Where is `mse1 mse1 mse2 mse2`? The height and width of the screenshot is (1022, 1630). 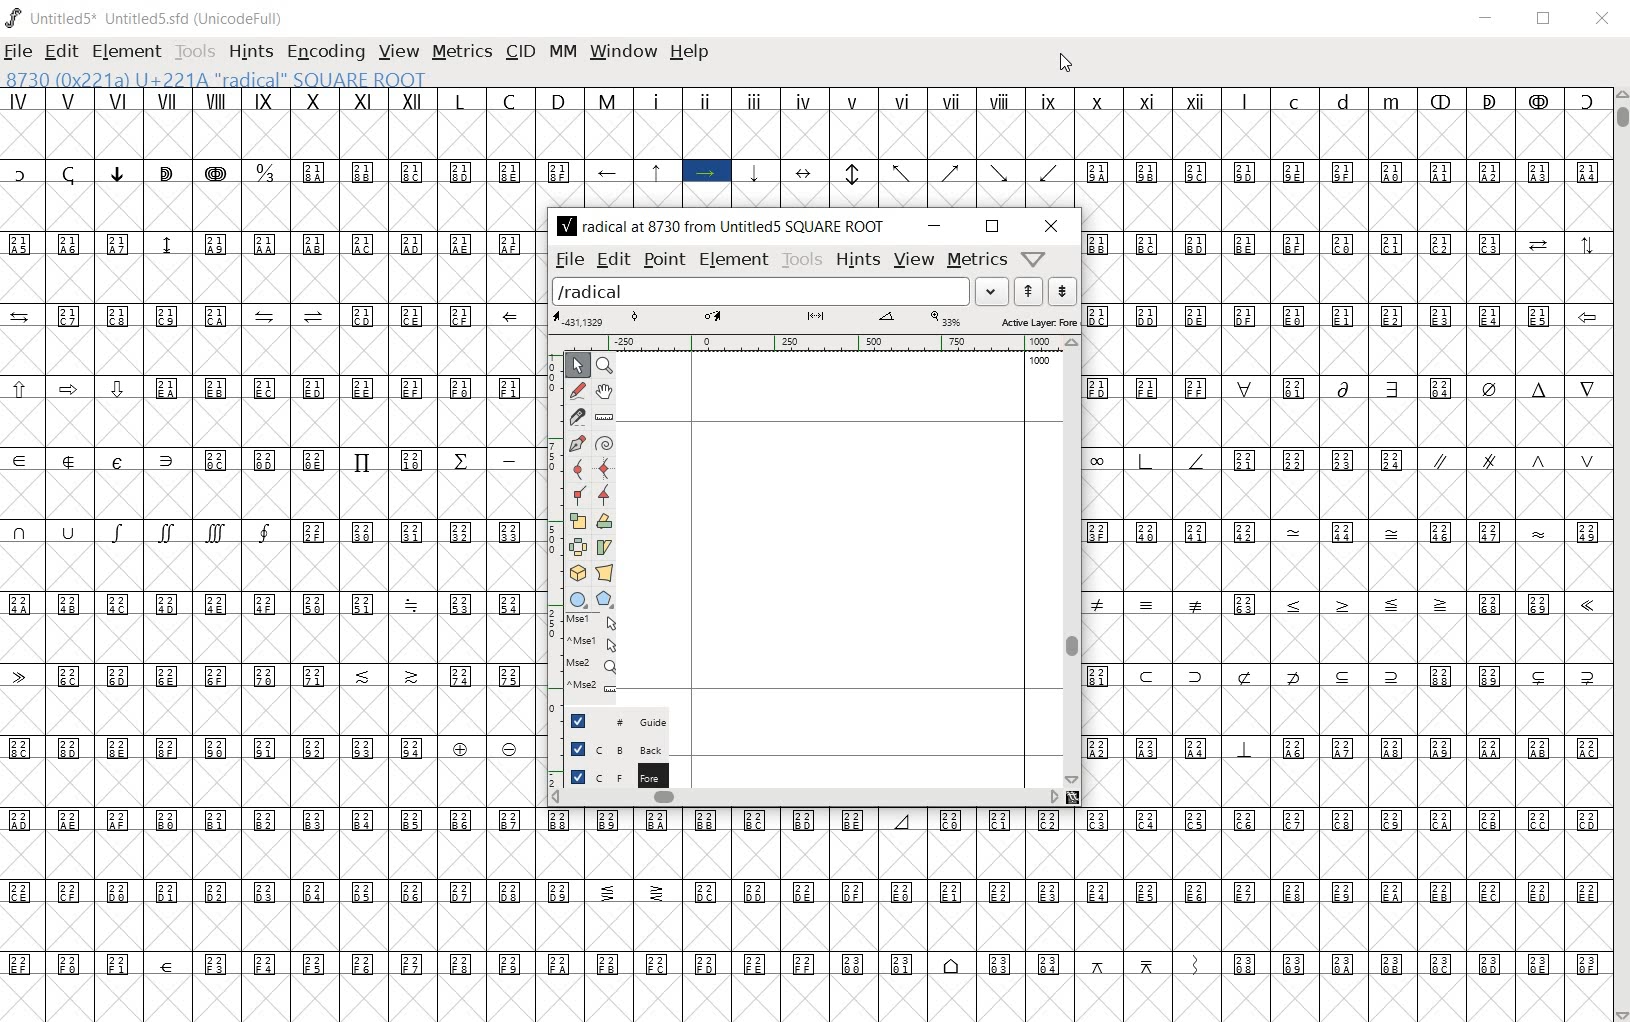
mse1 mse1 mse2 mse2 is located at coordinates (590, 656).